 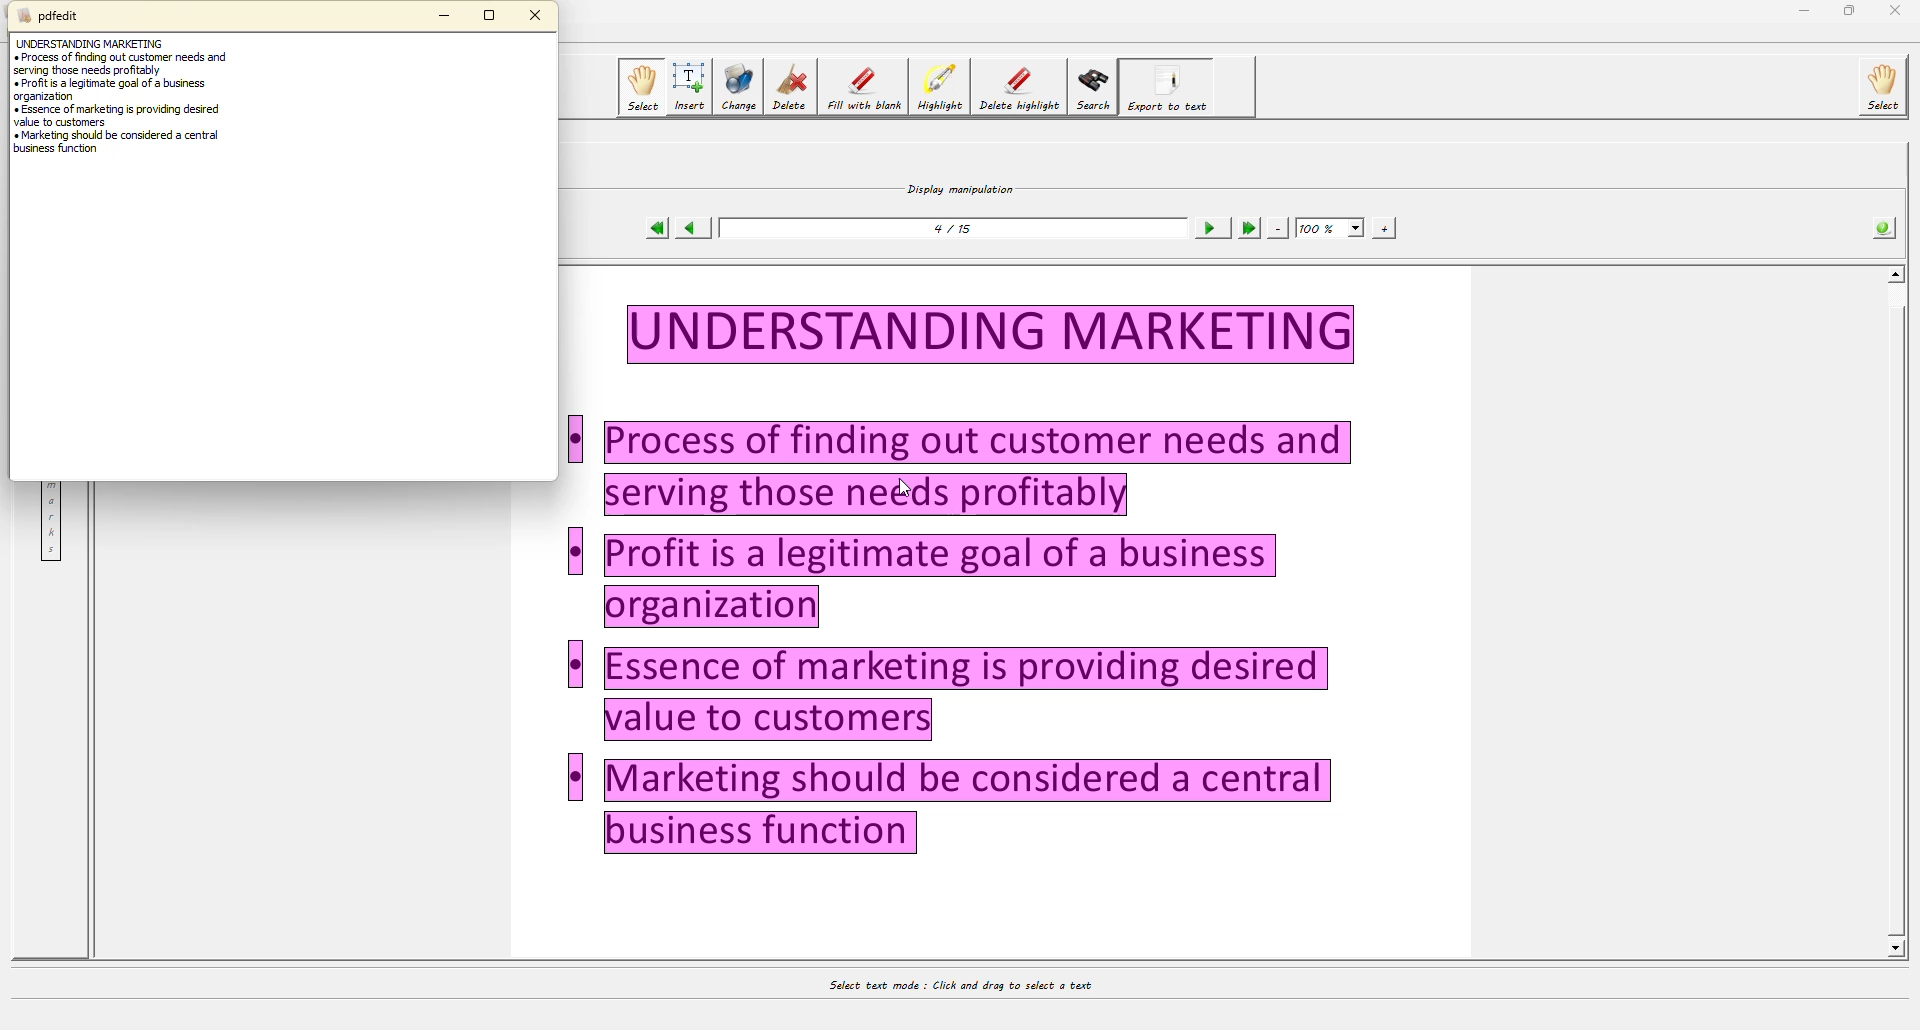 What do you see at coordinates (970, 809) in the screenshot?
I see `` at bounding box center [970, 809].